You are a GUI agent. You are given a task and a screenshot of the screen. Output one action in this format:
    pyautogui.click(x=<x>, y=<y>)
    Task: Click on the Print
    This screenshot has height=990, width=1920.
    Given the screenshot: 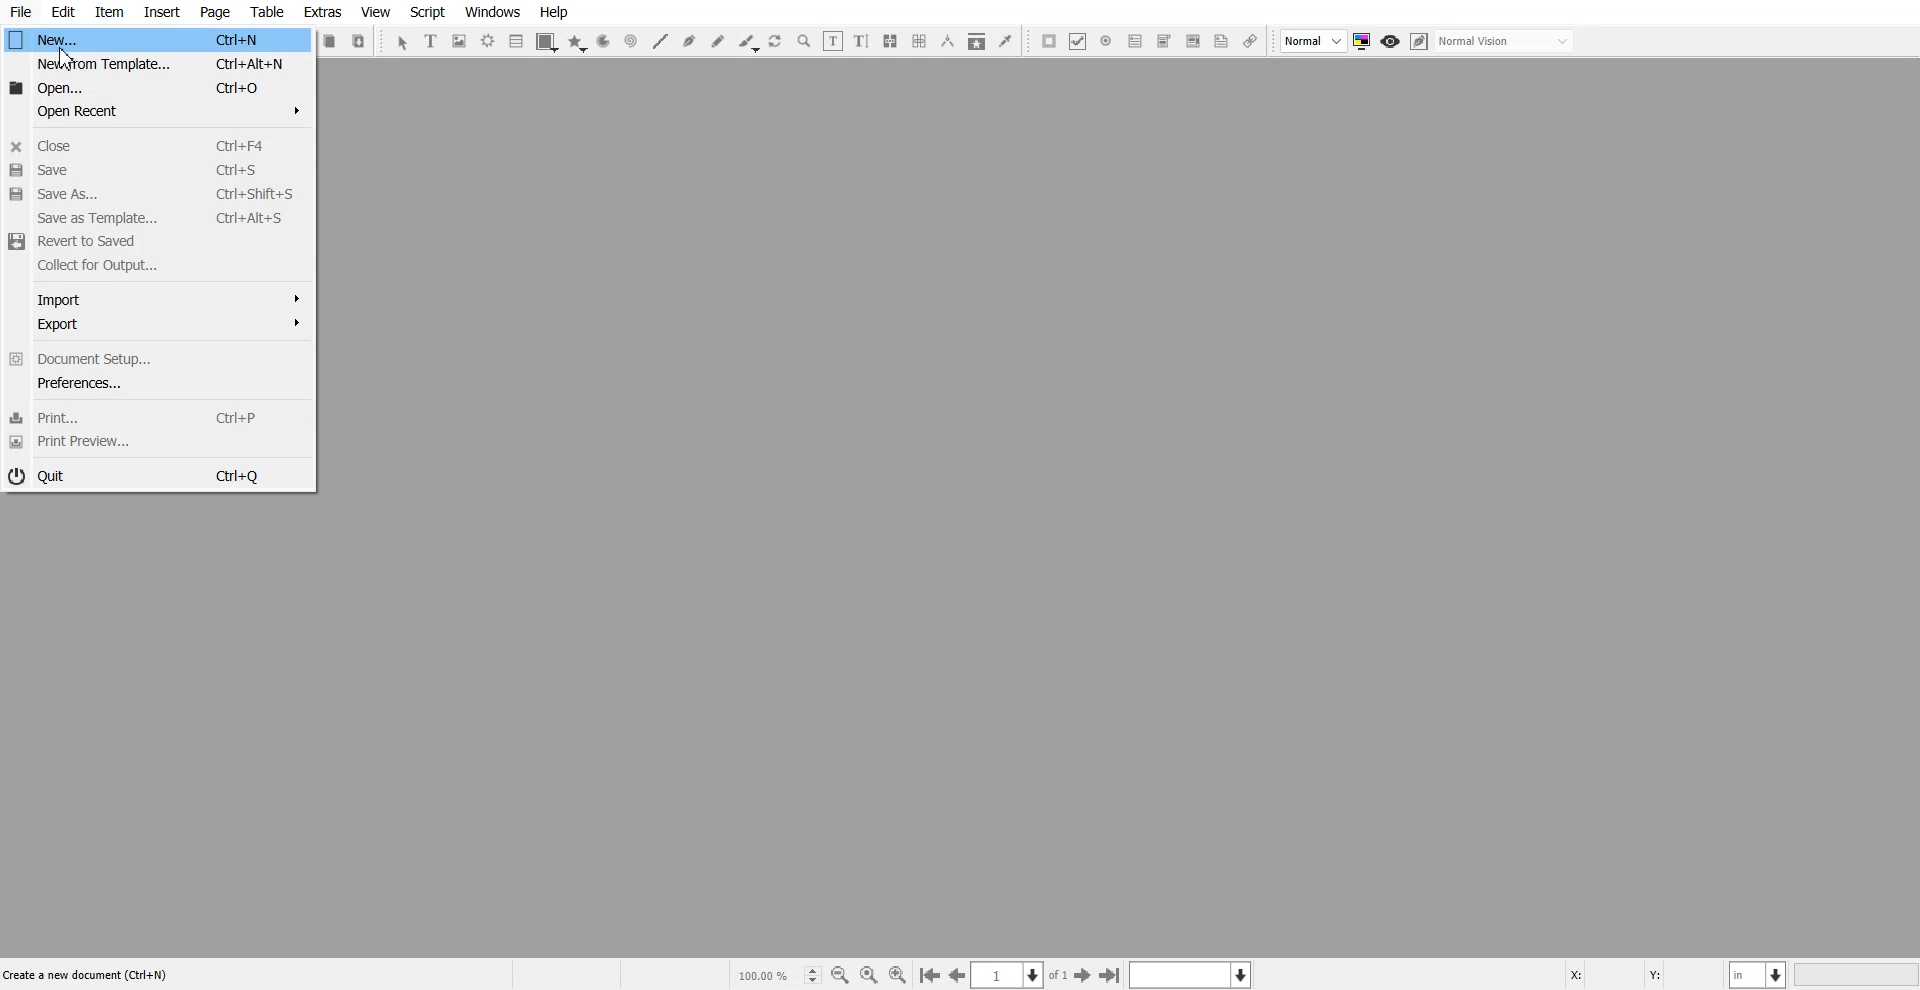 What is the action you would take?
    pyautogui.click(x=155, y=417)
    